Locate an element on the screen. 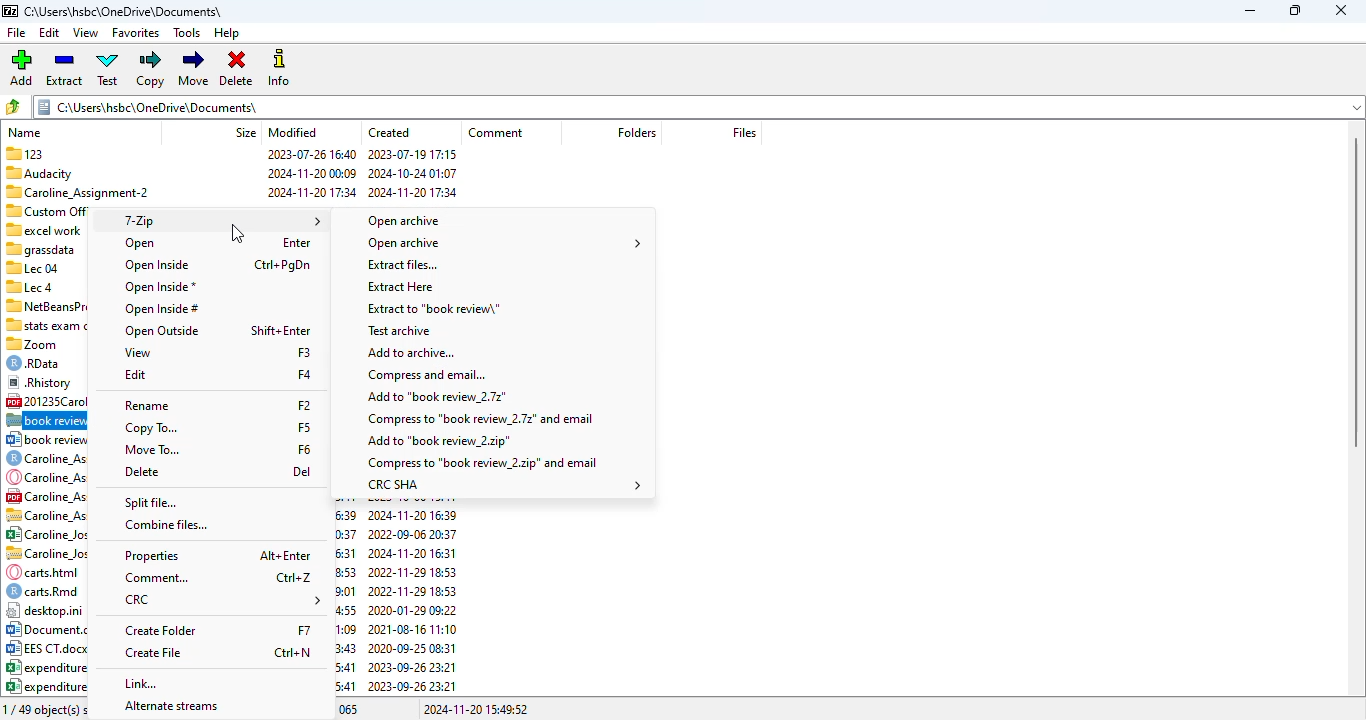 The width and height of the screenshot is (1366, 720). add is located at coordinates (21, 67).